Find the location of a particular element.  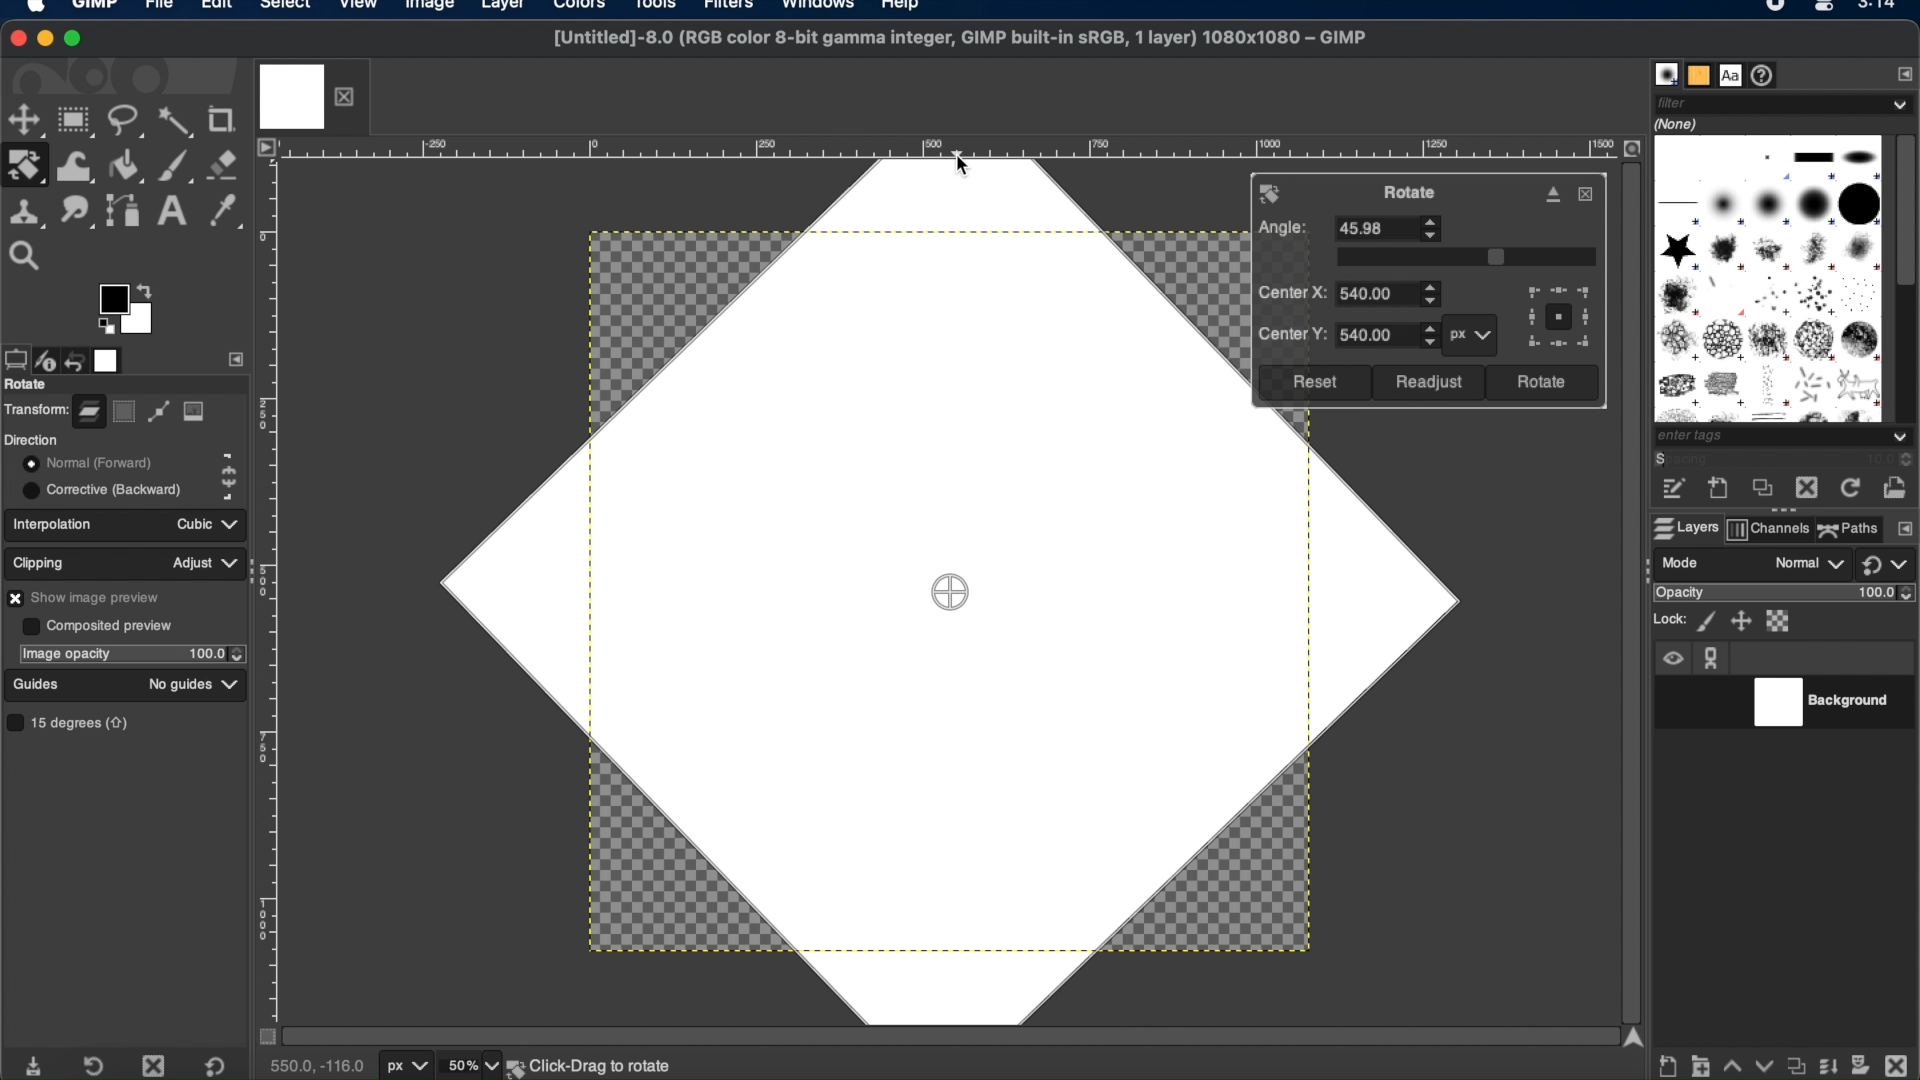

switch to another group of modes is located at coordinates (1890, 566).